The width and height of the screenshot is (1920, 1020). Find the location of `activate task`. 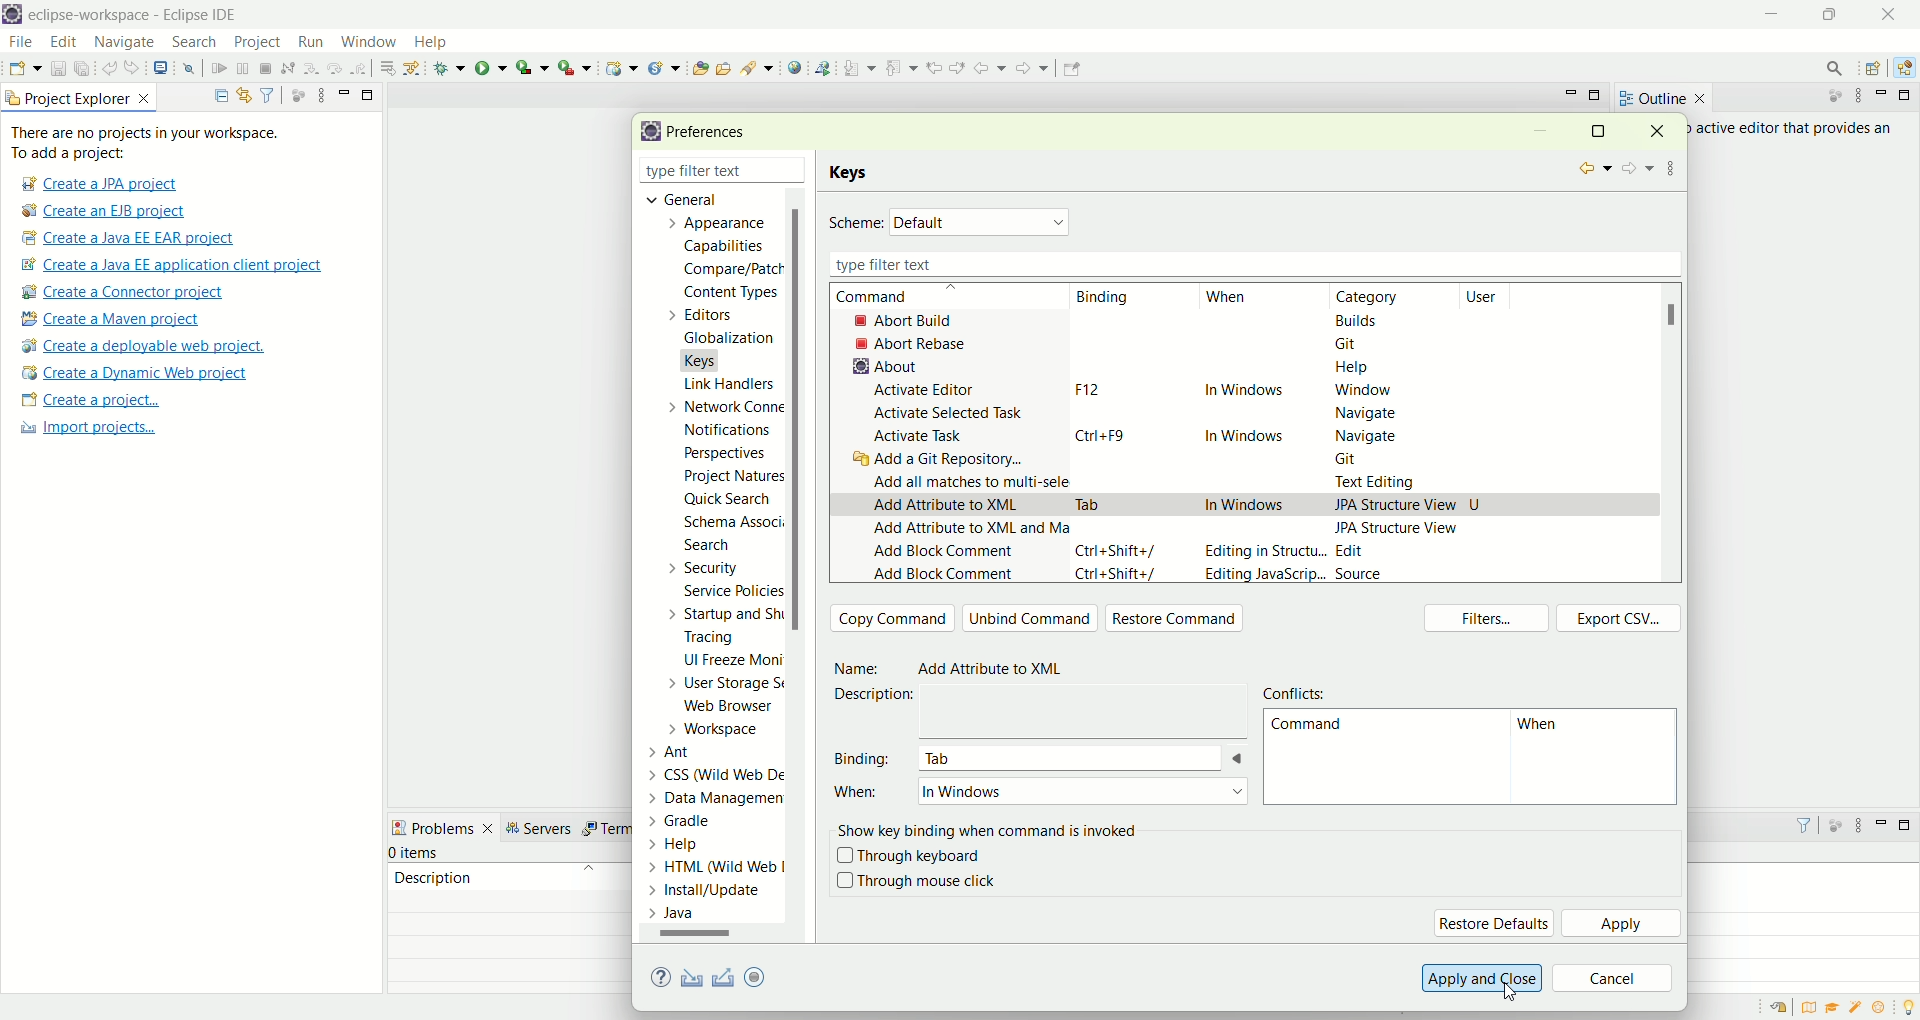

activate task is located at coordinates (920, 437).